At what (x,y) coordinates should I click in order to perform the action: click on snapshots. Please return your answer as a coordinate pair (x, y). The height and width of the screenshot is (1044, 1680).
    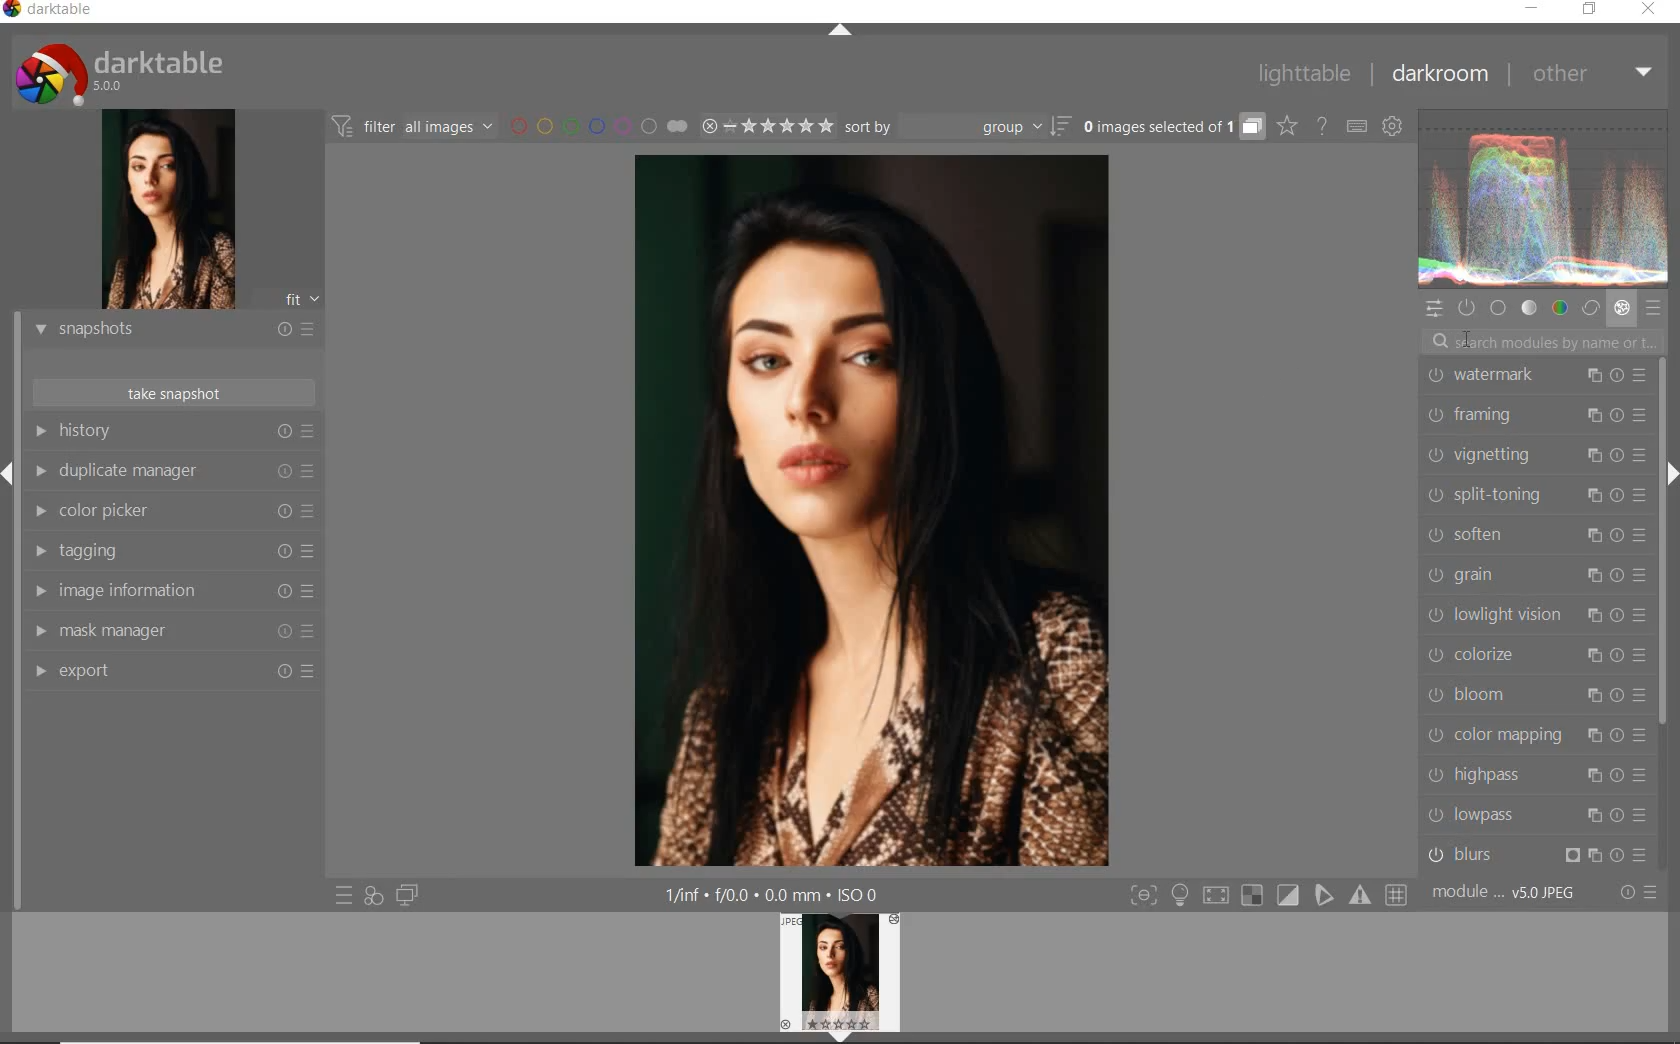
    Looking at the image, I should click on (171, 330).